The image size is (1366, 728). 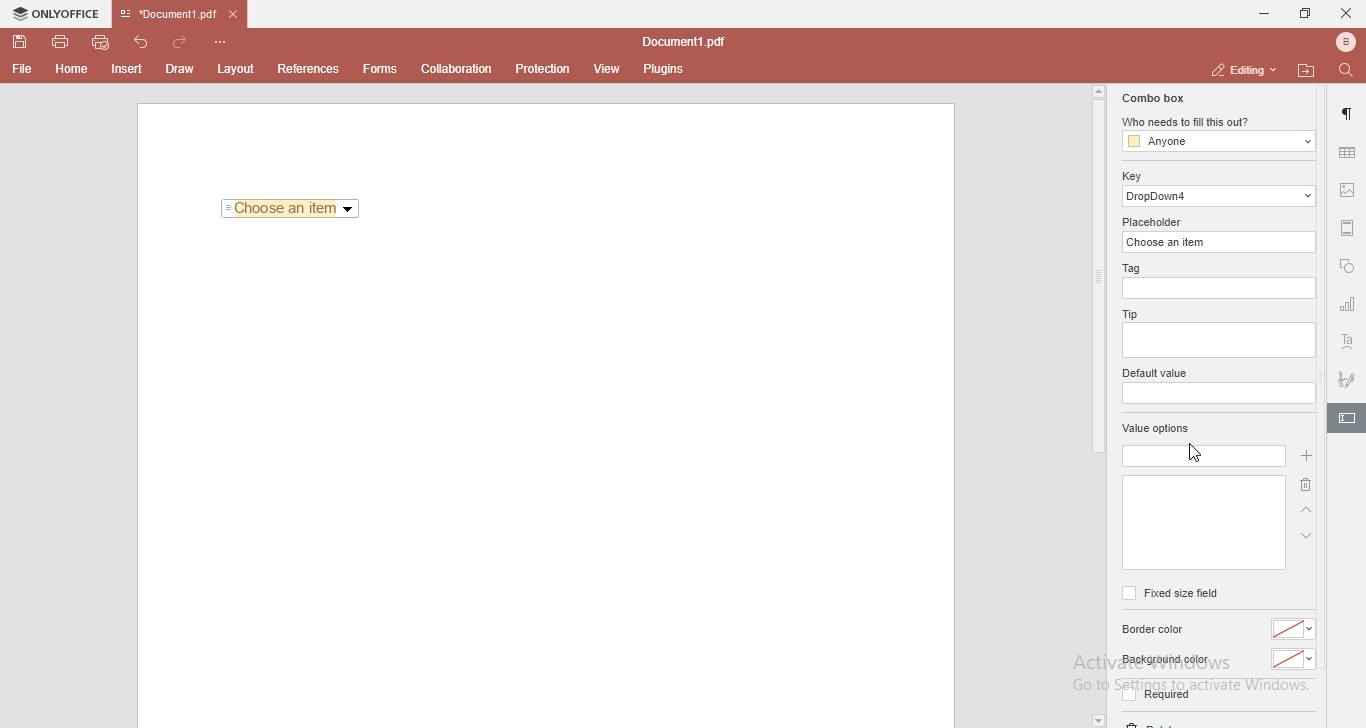 I want to click on collaboration, so click(x=461, y=67).